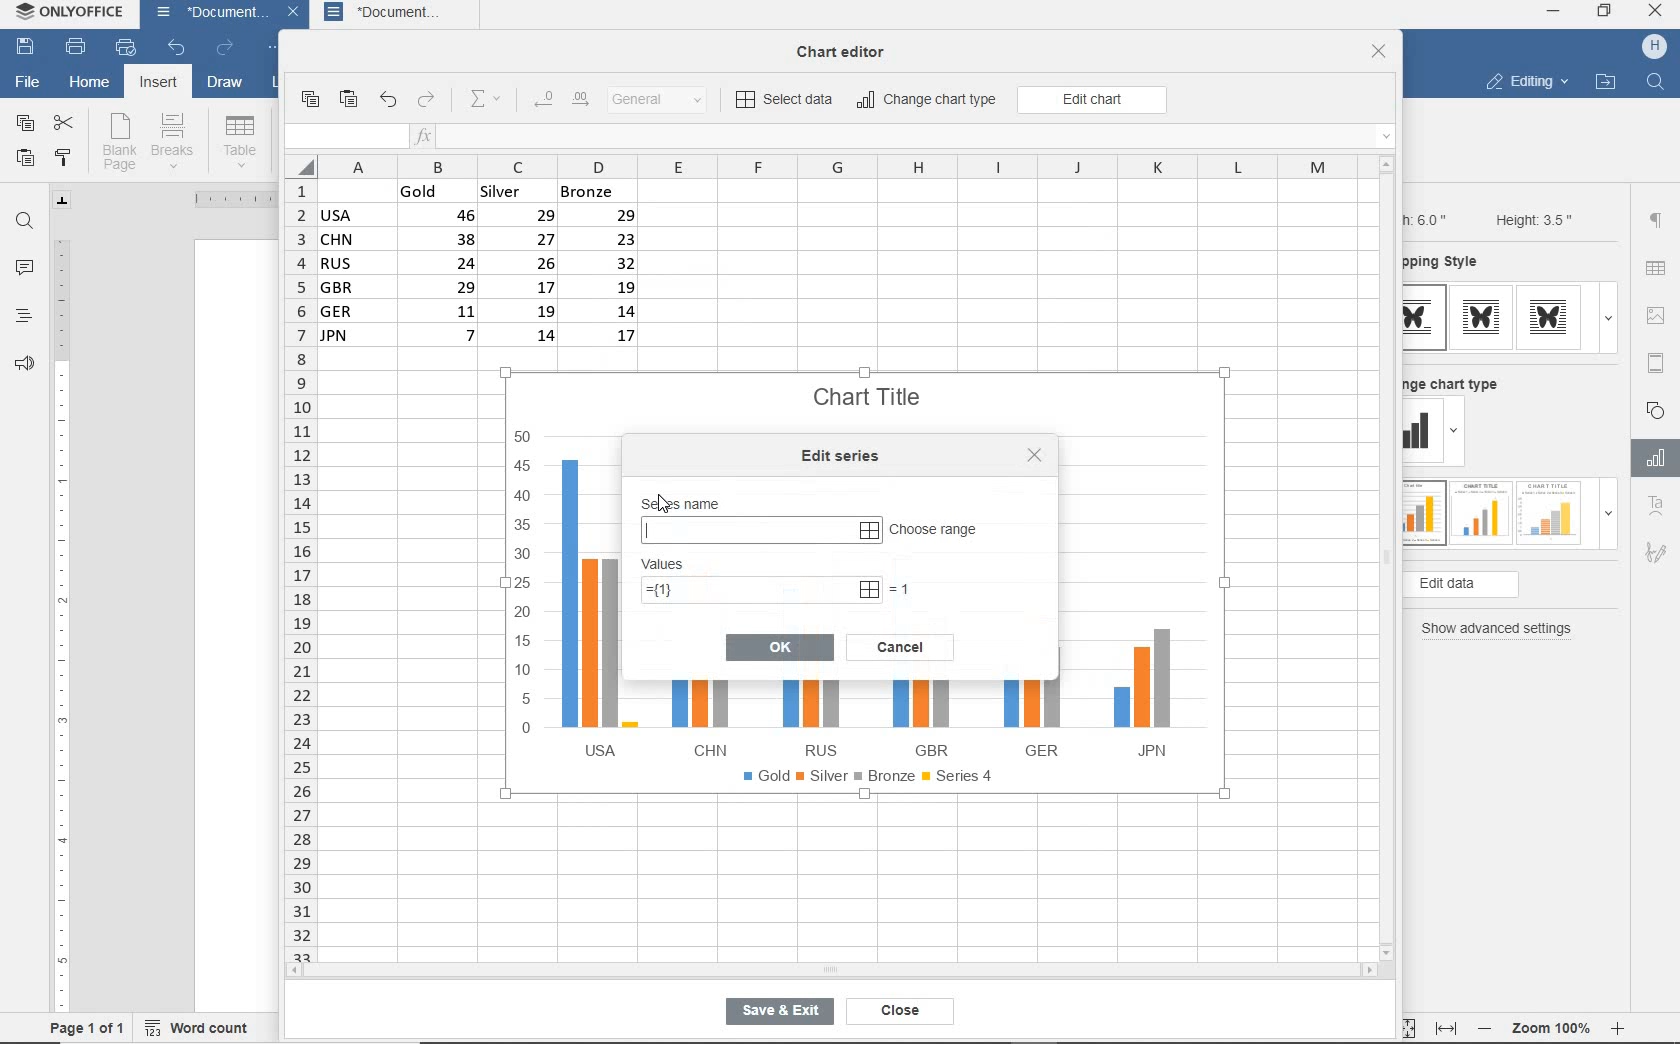 The height and width of the screenshot is (1044, 1680). What do you see at coordinates (1429, 218) in the screenshot?
I see `Width: 6.0"` at bounding box center [1429, 218].